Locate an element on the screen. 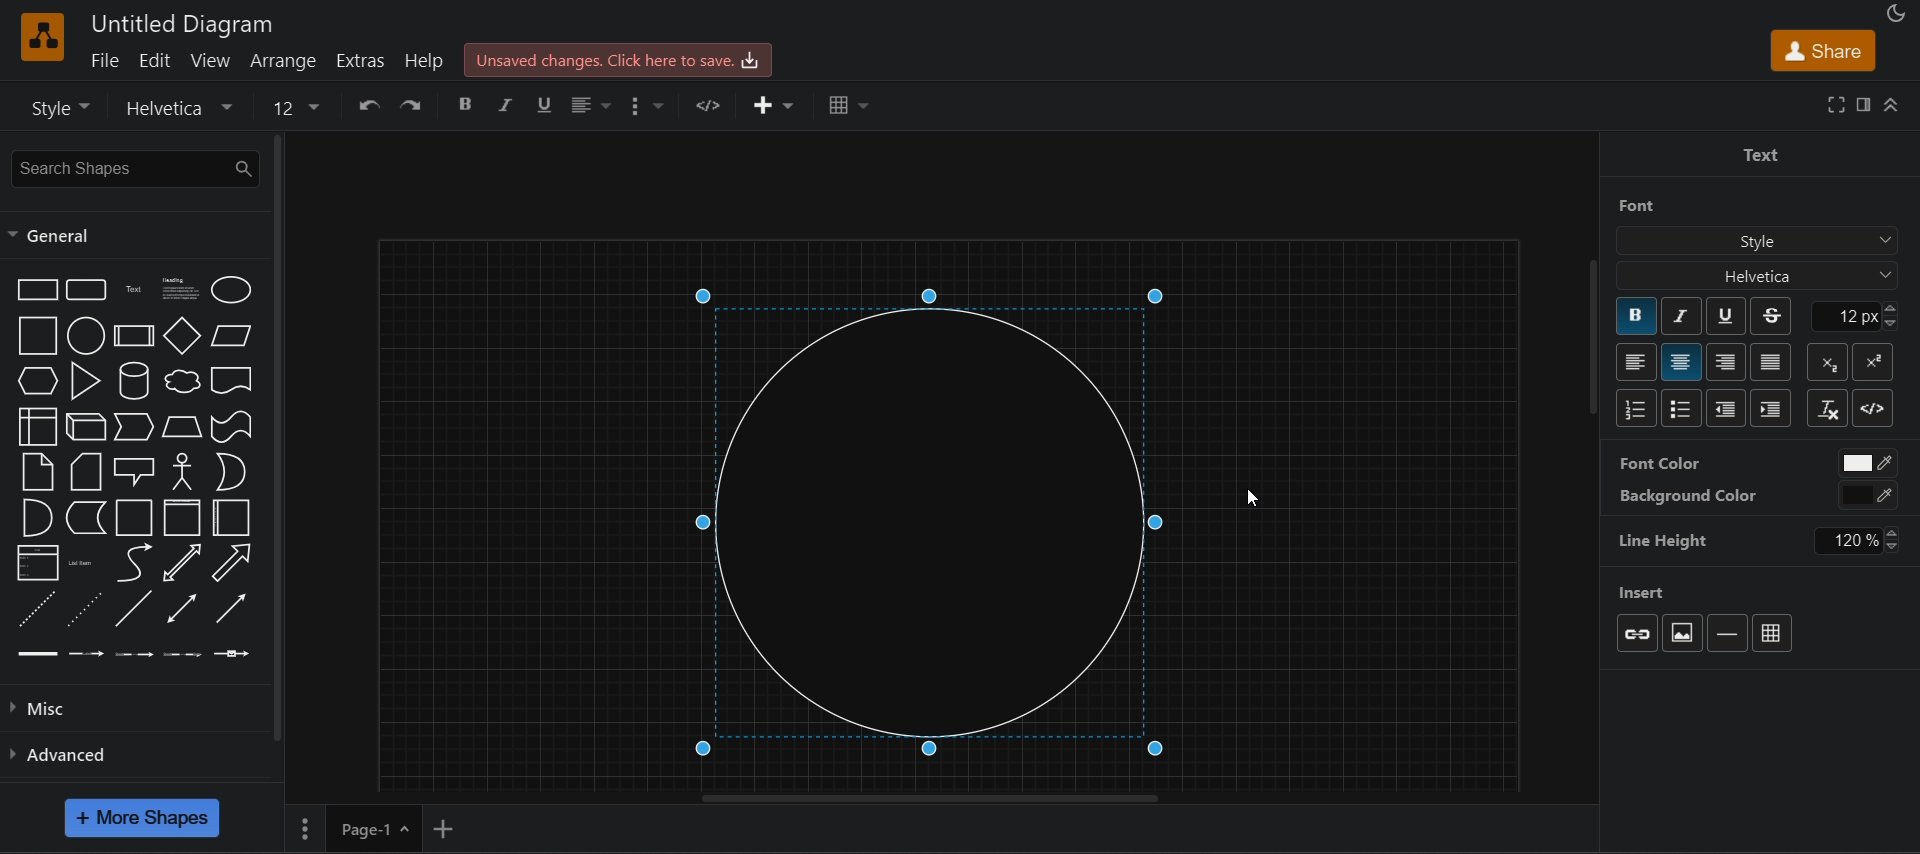  table is located at coordinates (842, 106).